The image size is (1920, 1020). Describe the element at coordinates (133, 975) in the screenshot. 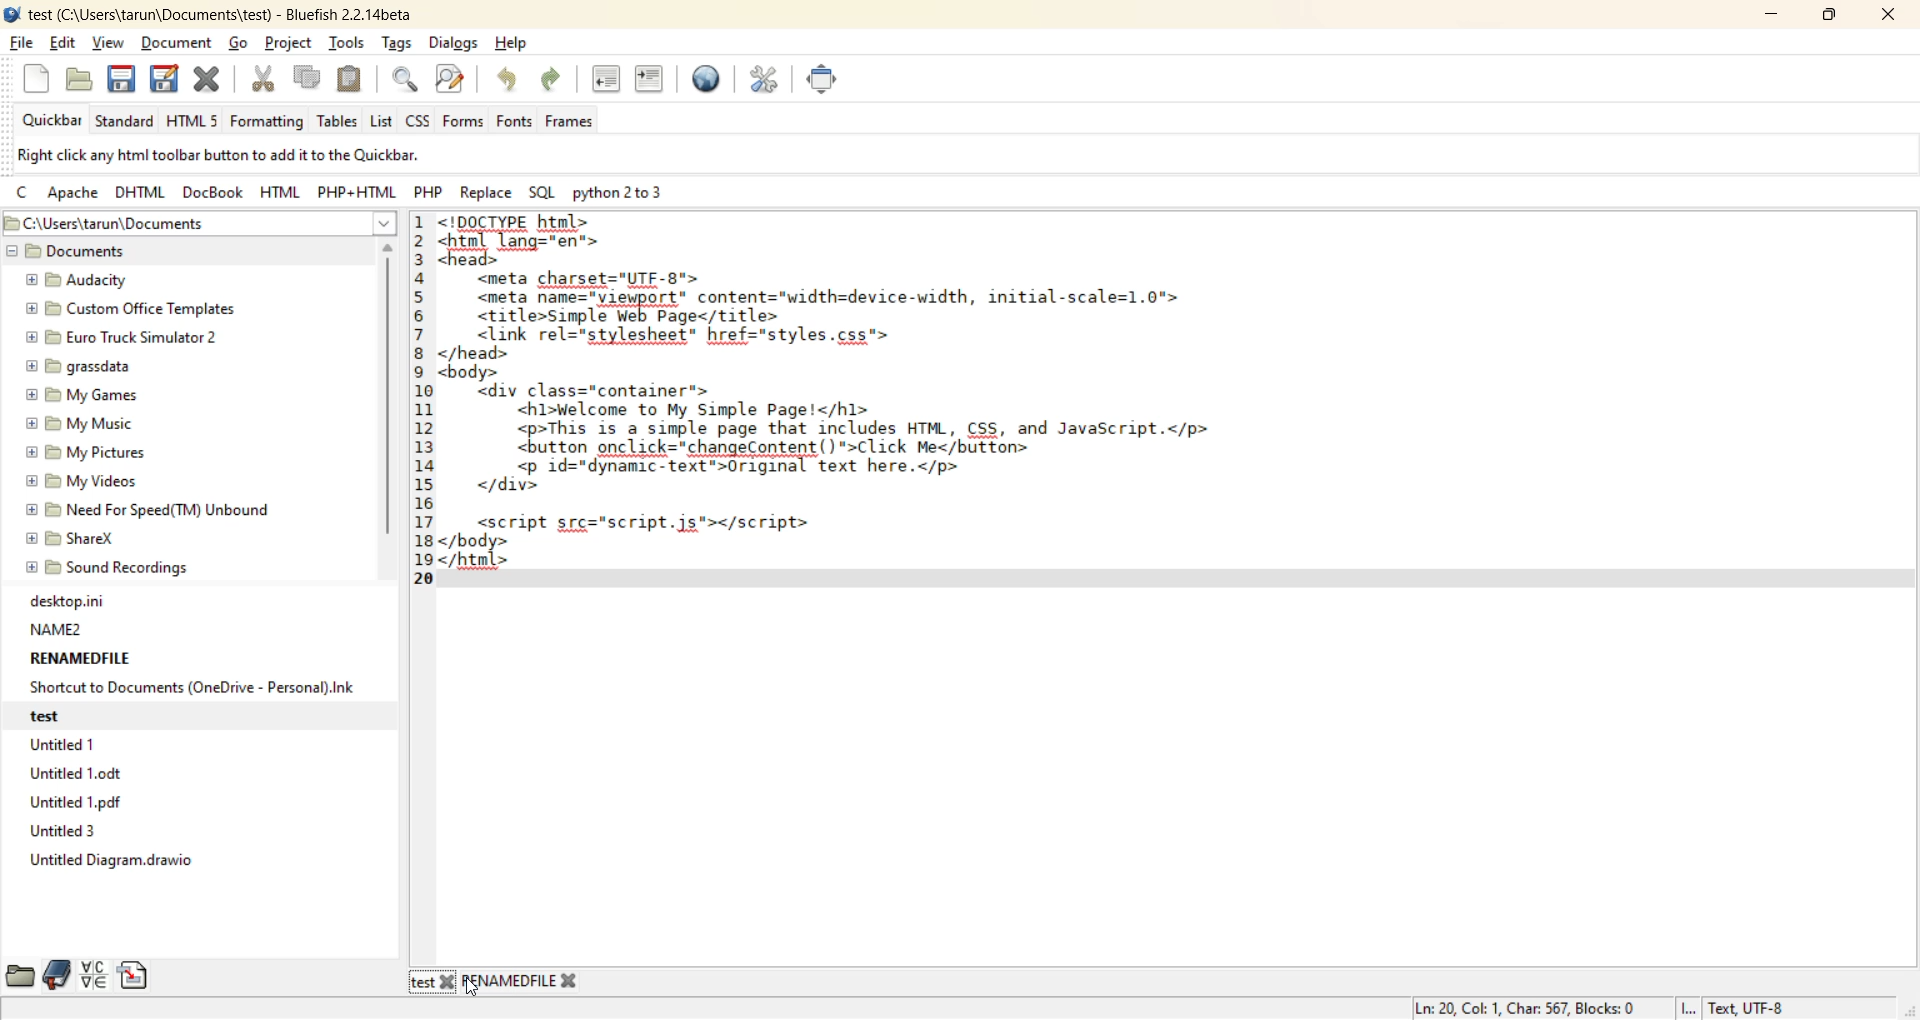

I see `snippets` at that location.